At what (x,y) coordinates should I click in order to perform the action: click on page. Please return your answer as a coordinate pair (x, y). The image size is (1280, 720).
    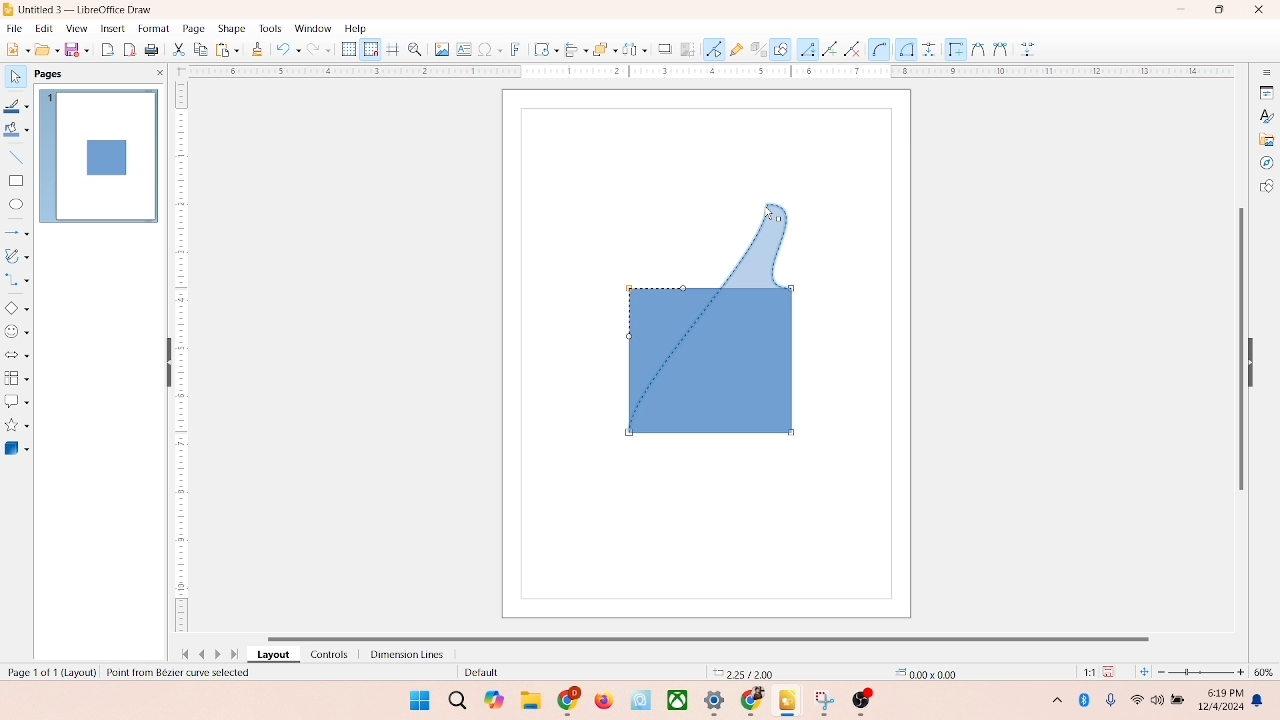
    Looking at the image, I should click on (191, 29).